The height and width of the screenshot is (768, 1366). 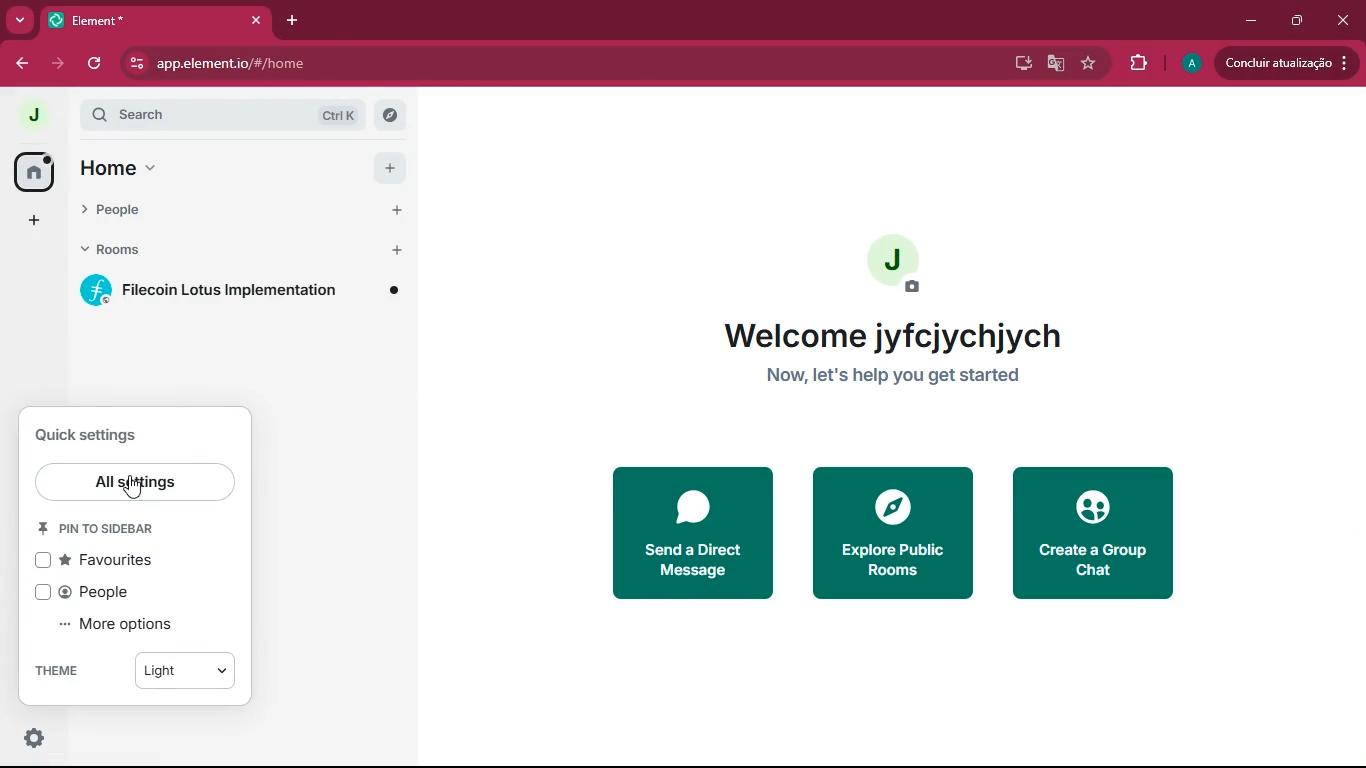 What do you see at coordinates (1056, 65) in the screenshot?
I see `google translate` at bounding box center [1056, 65].